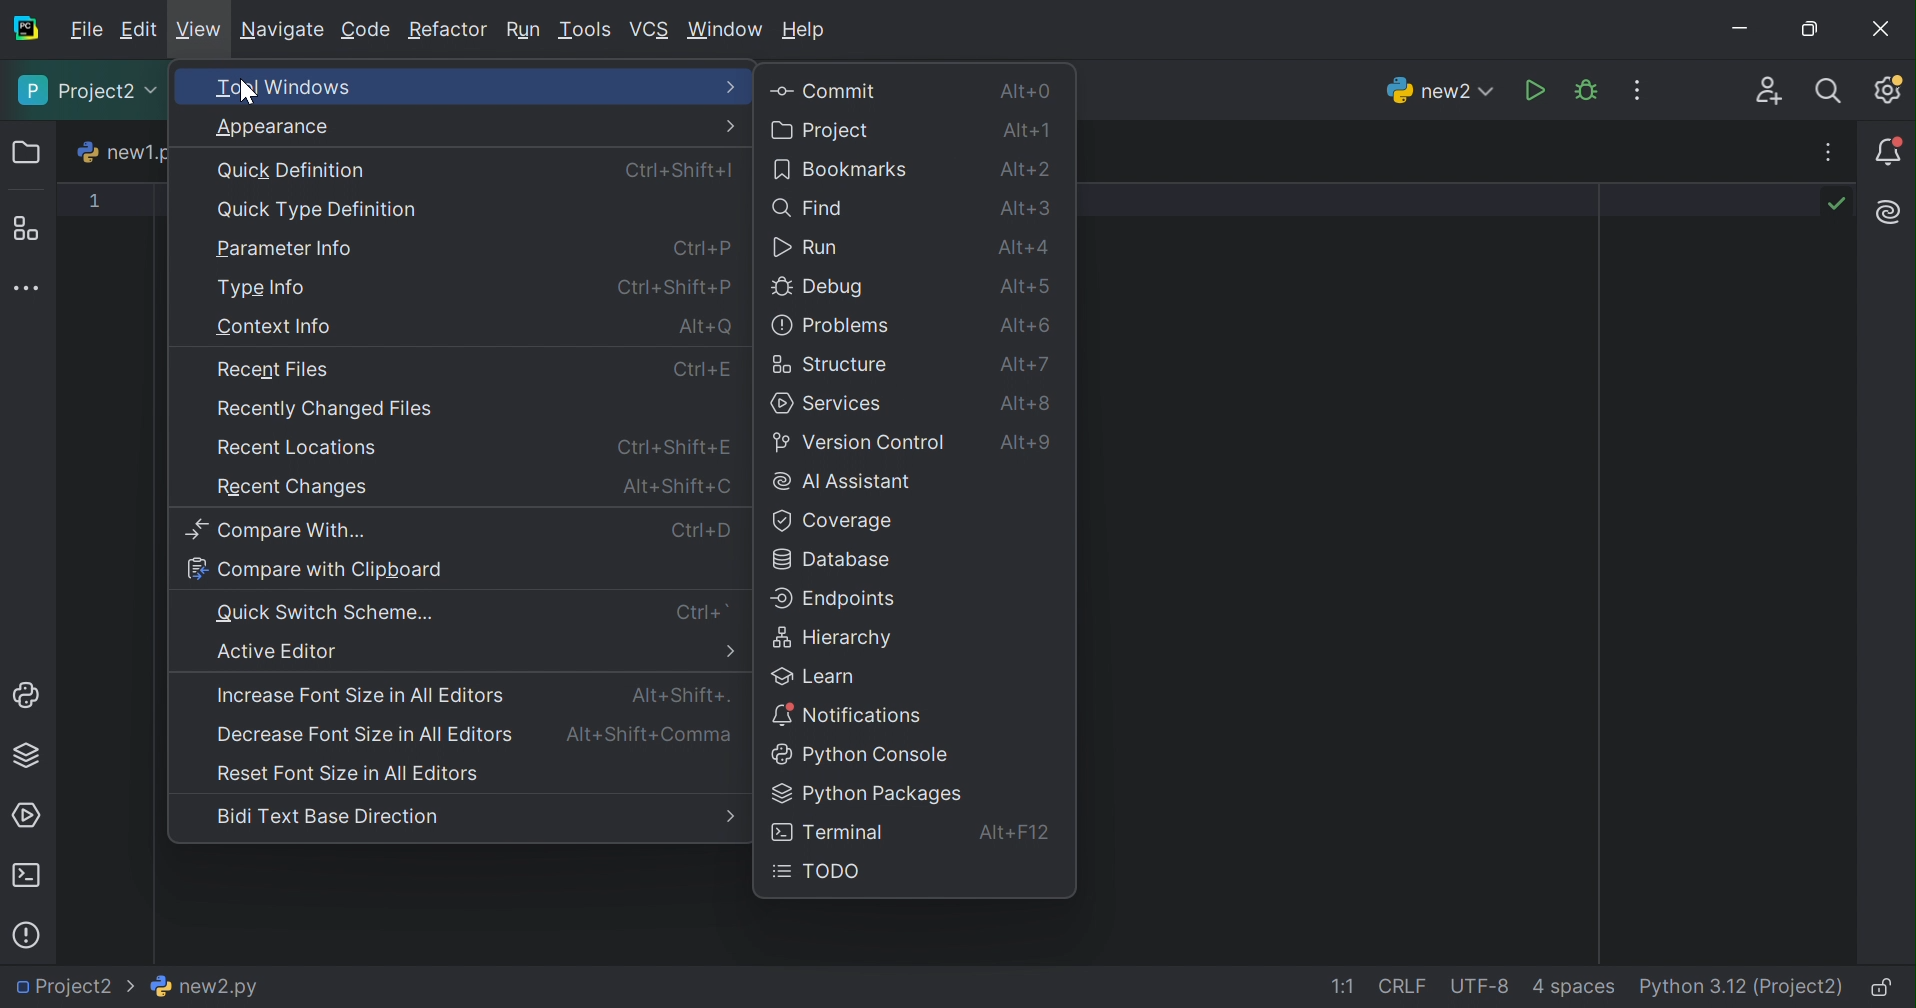 This screenshot has width=1916, height=1008. What do you see at coordinates (648, 27) in the screenshot?
I see `VCS` at bounding box center [648, 27].